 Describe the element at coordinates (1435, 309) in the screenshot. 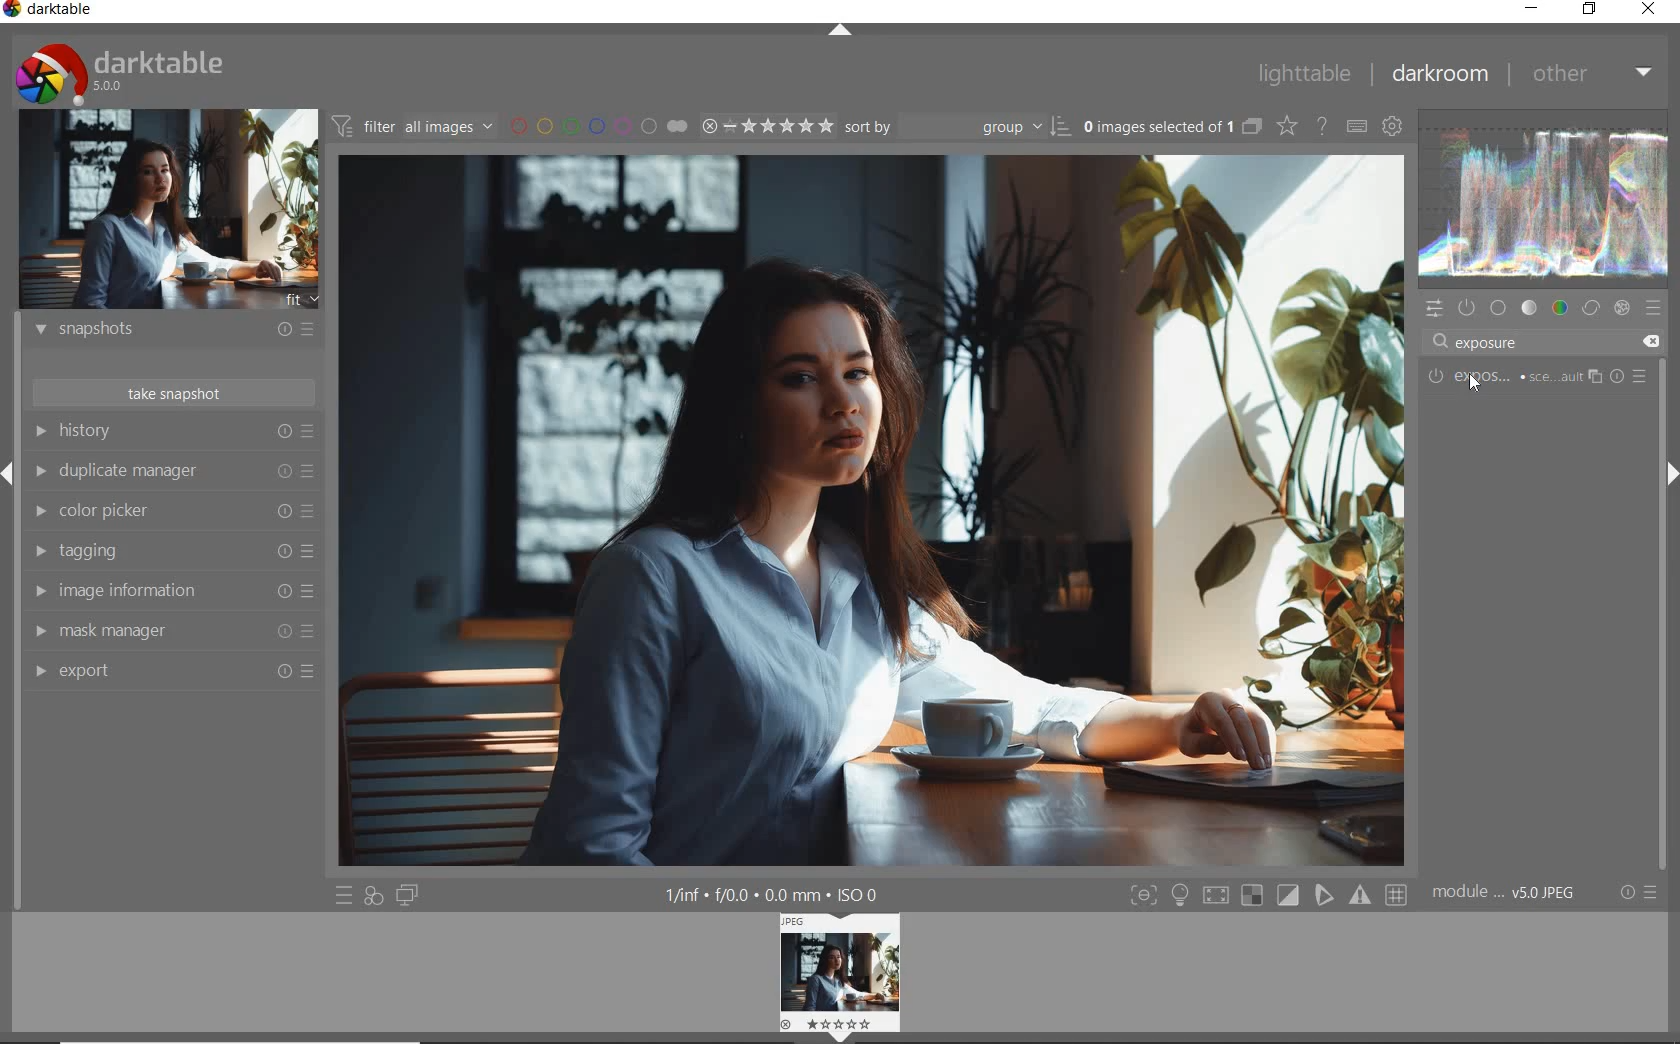

I see `quick access panel` at that location.